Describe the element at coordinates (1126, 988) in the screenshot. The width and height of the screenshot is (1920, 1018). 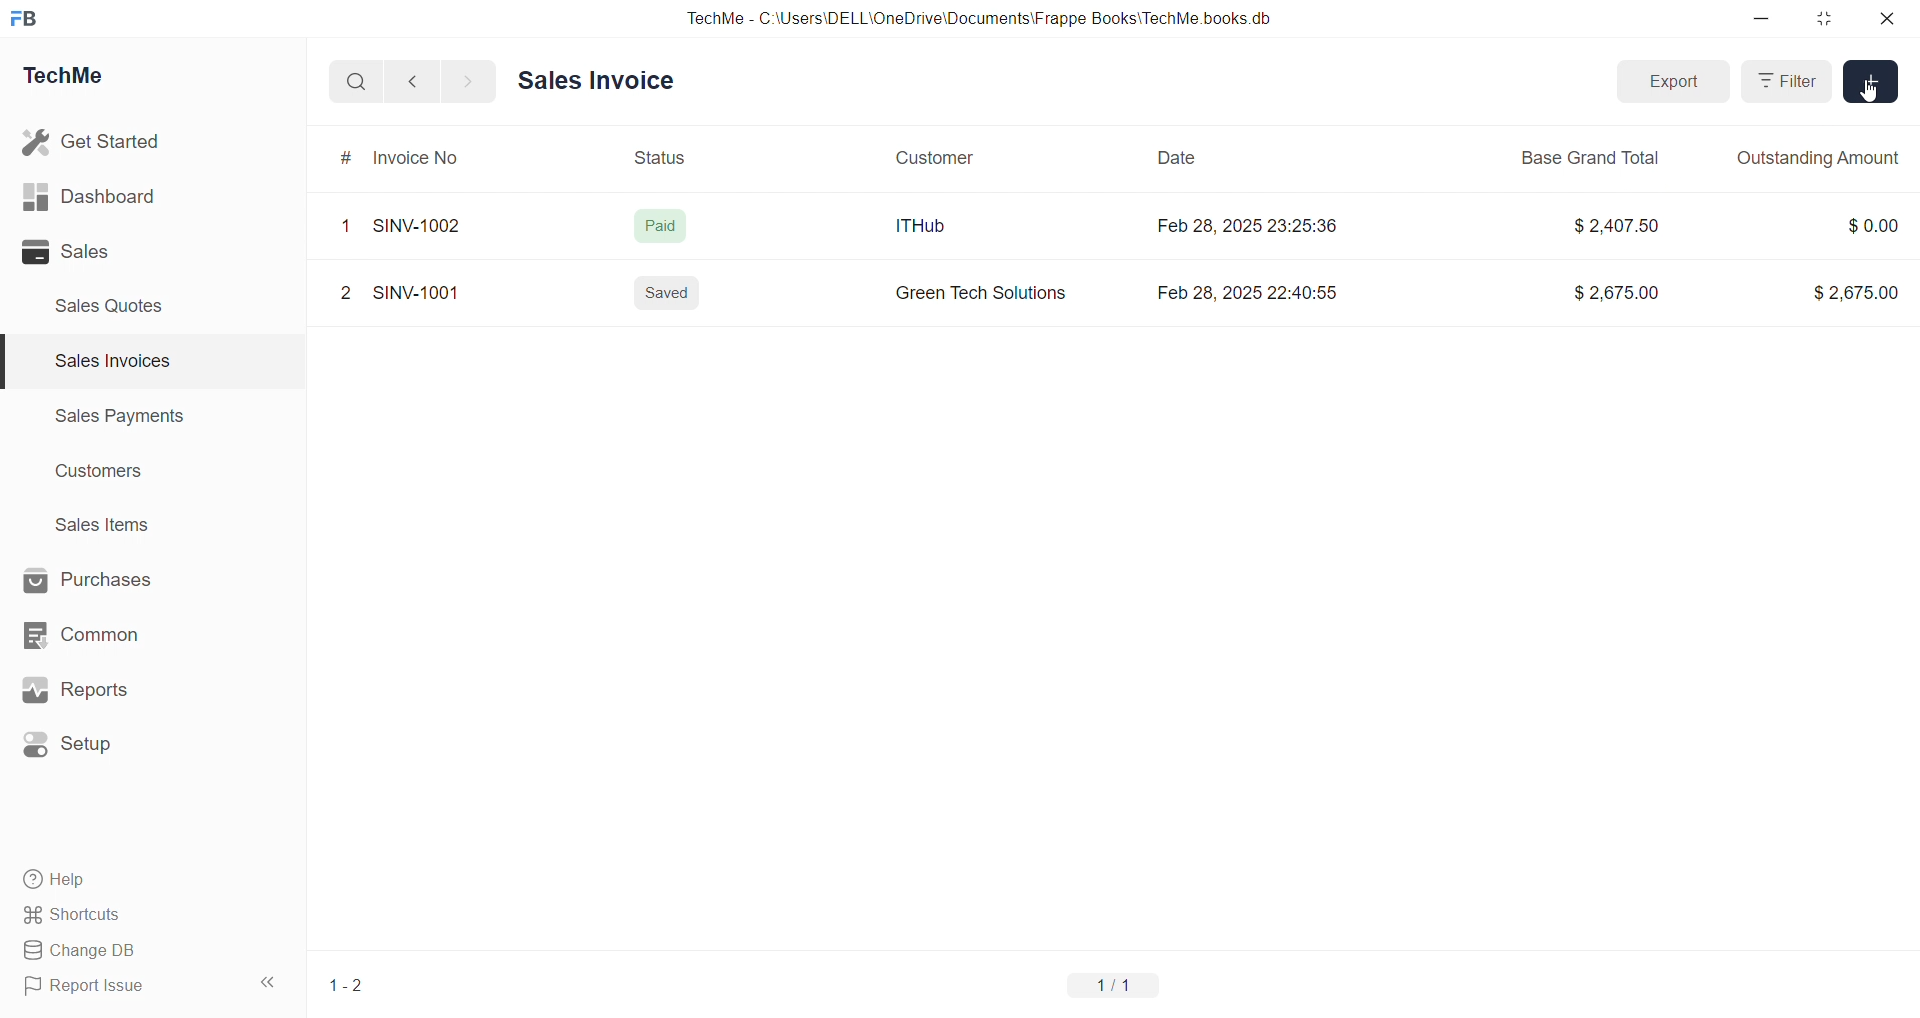
I see `1/1` at that location.